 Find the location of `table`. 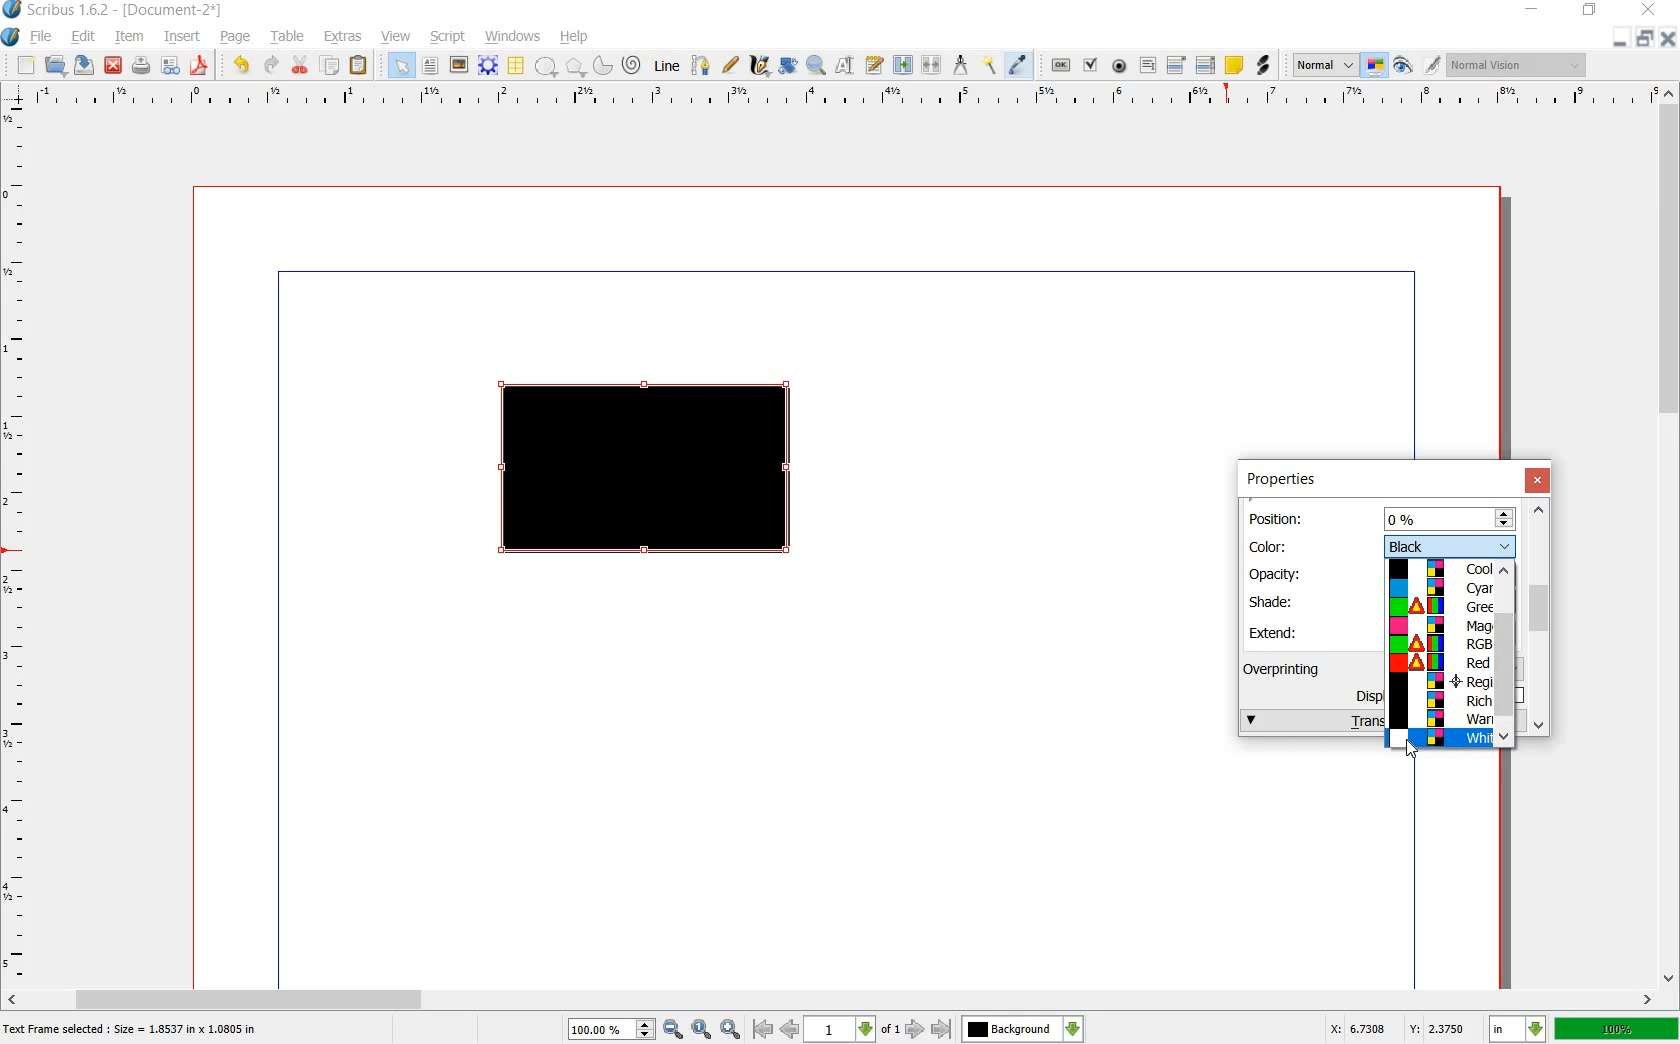

table is located at coordinates (517, 66).